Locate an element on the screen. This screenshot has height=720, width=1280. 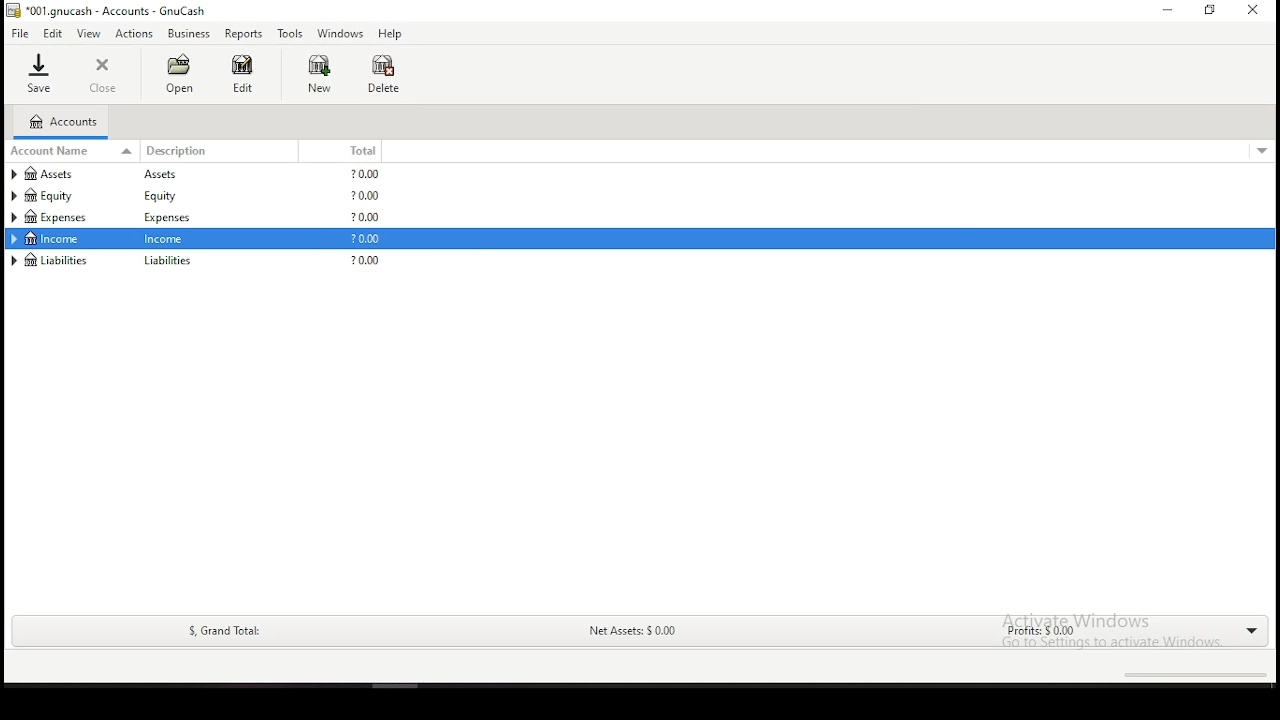
view is located at coordinates (89, 34).